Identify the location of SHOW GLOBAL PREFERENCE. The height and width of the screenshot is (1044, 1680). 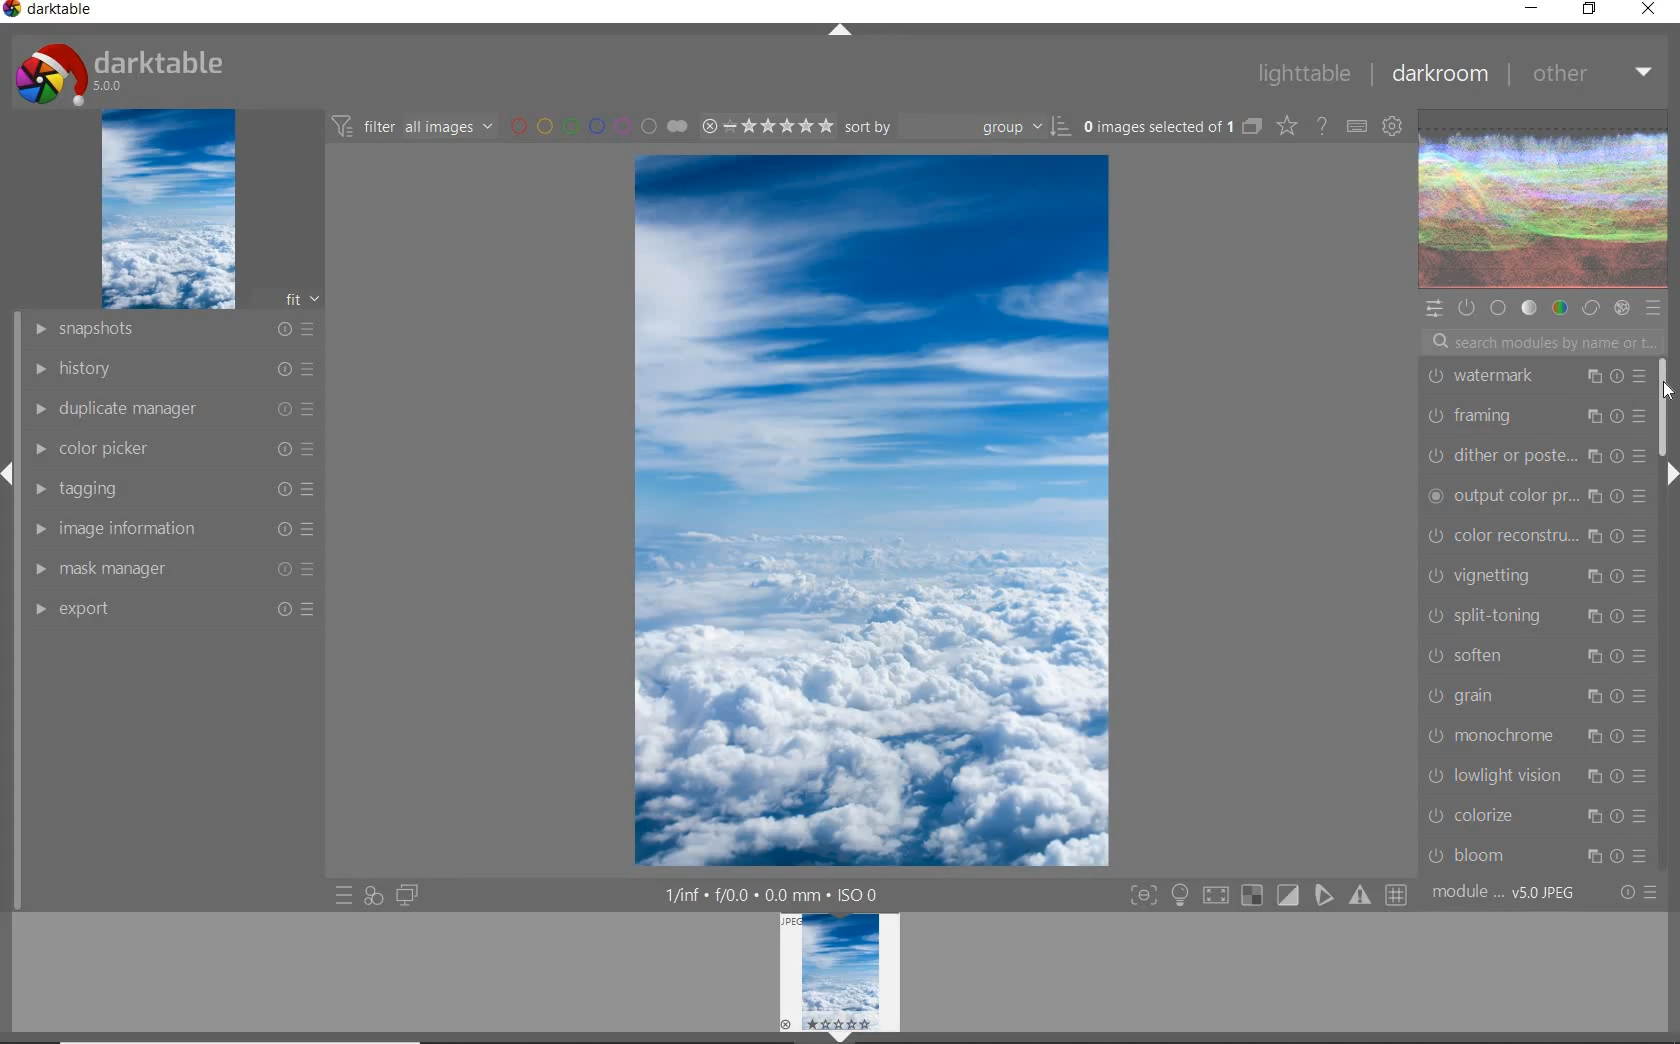
(1391, 128).